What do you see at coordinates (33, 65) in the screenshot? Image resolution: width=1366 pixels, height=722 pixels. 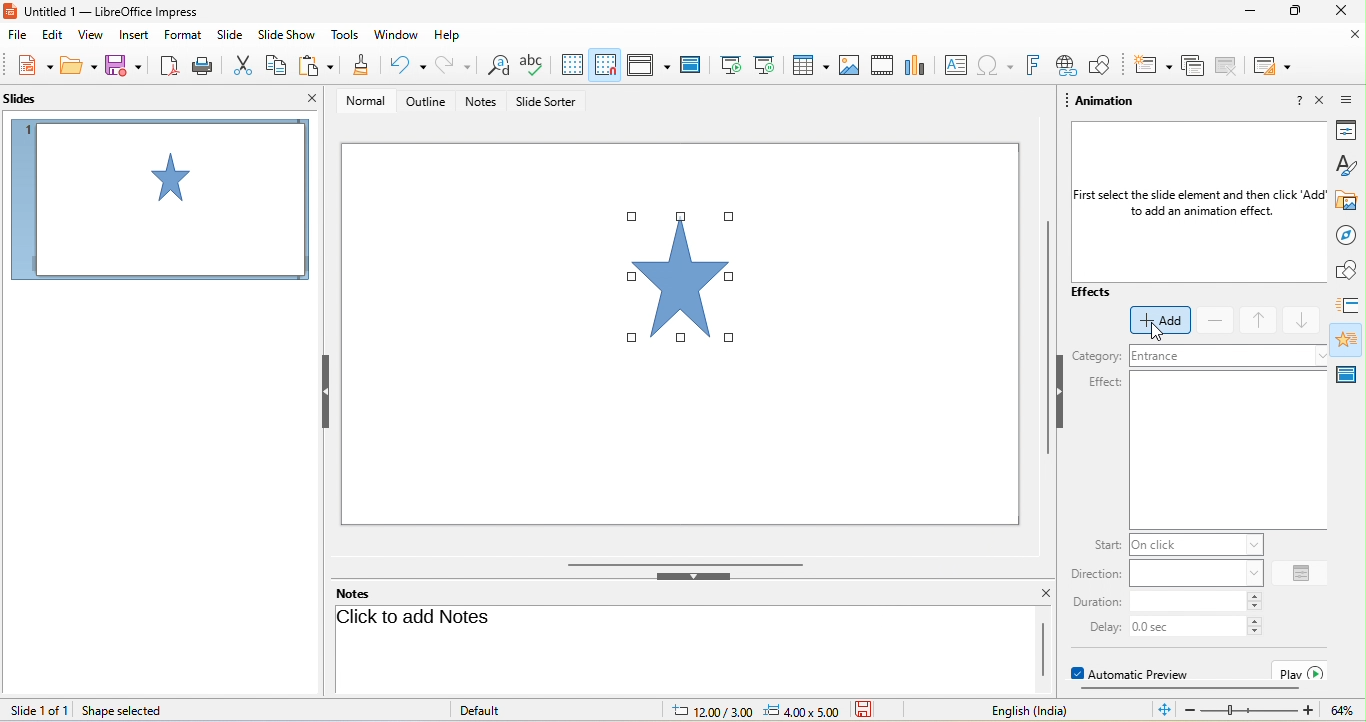 I see `new` at bounding box center [33, 65].